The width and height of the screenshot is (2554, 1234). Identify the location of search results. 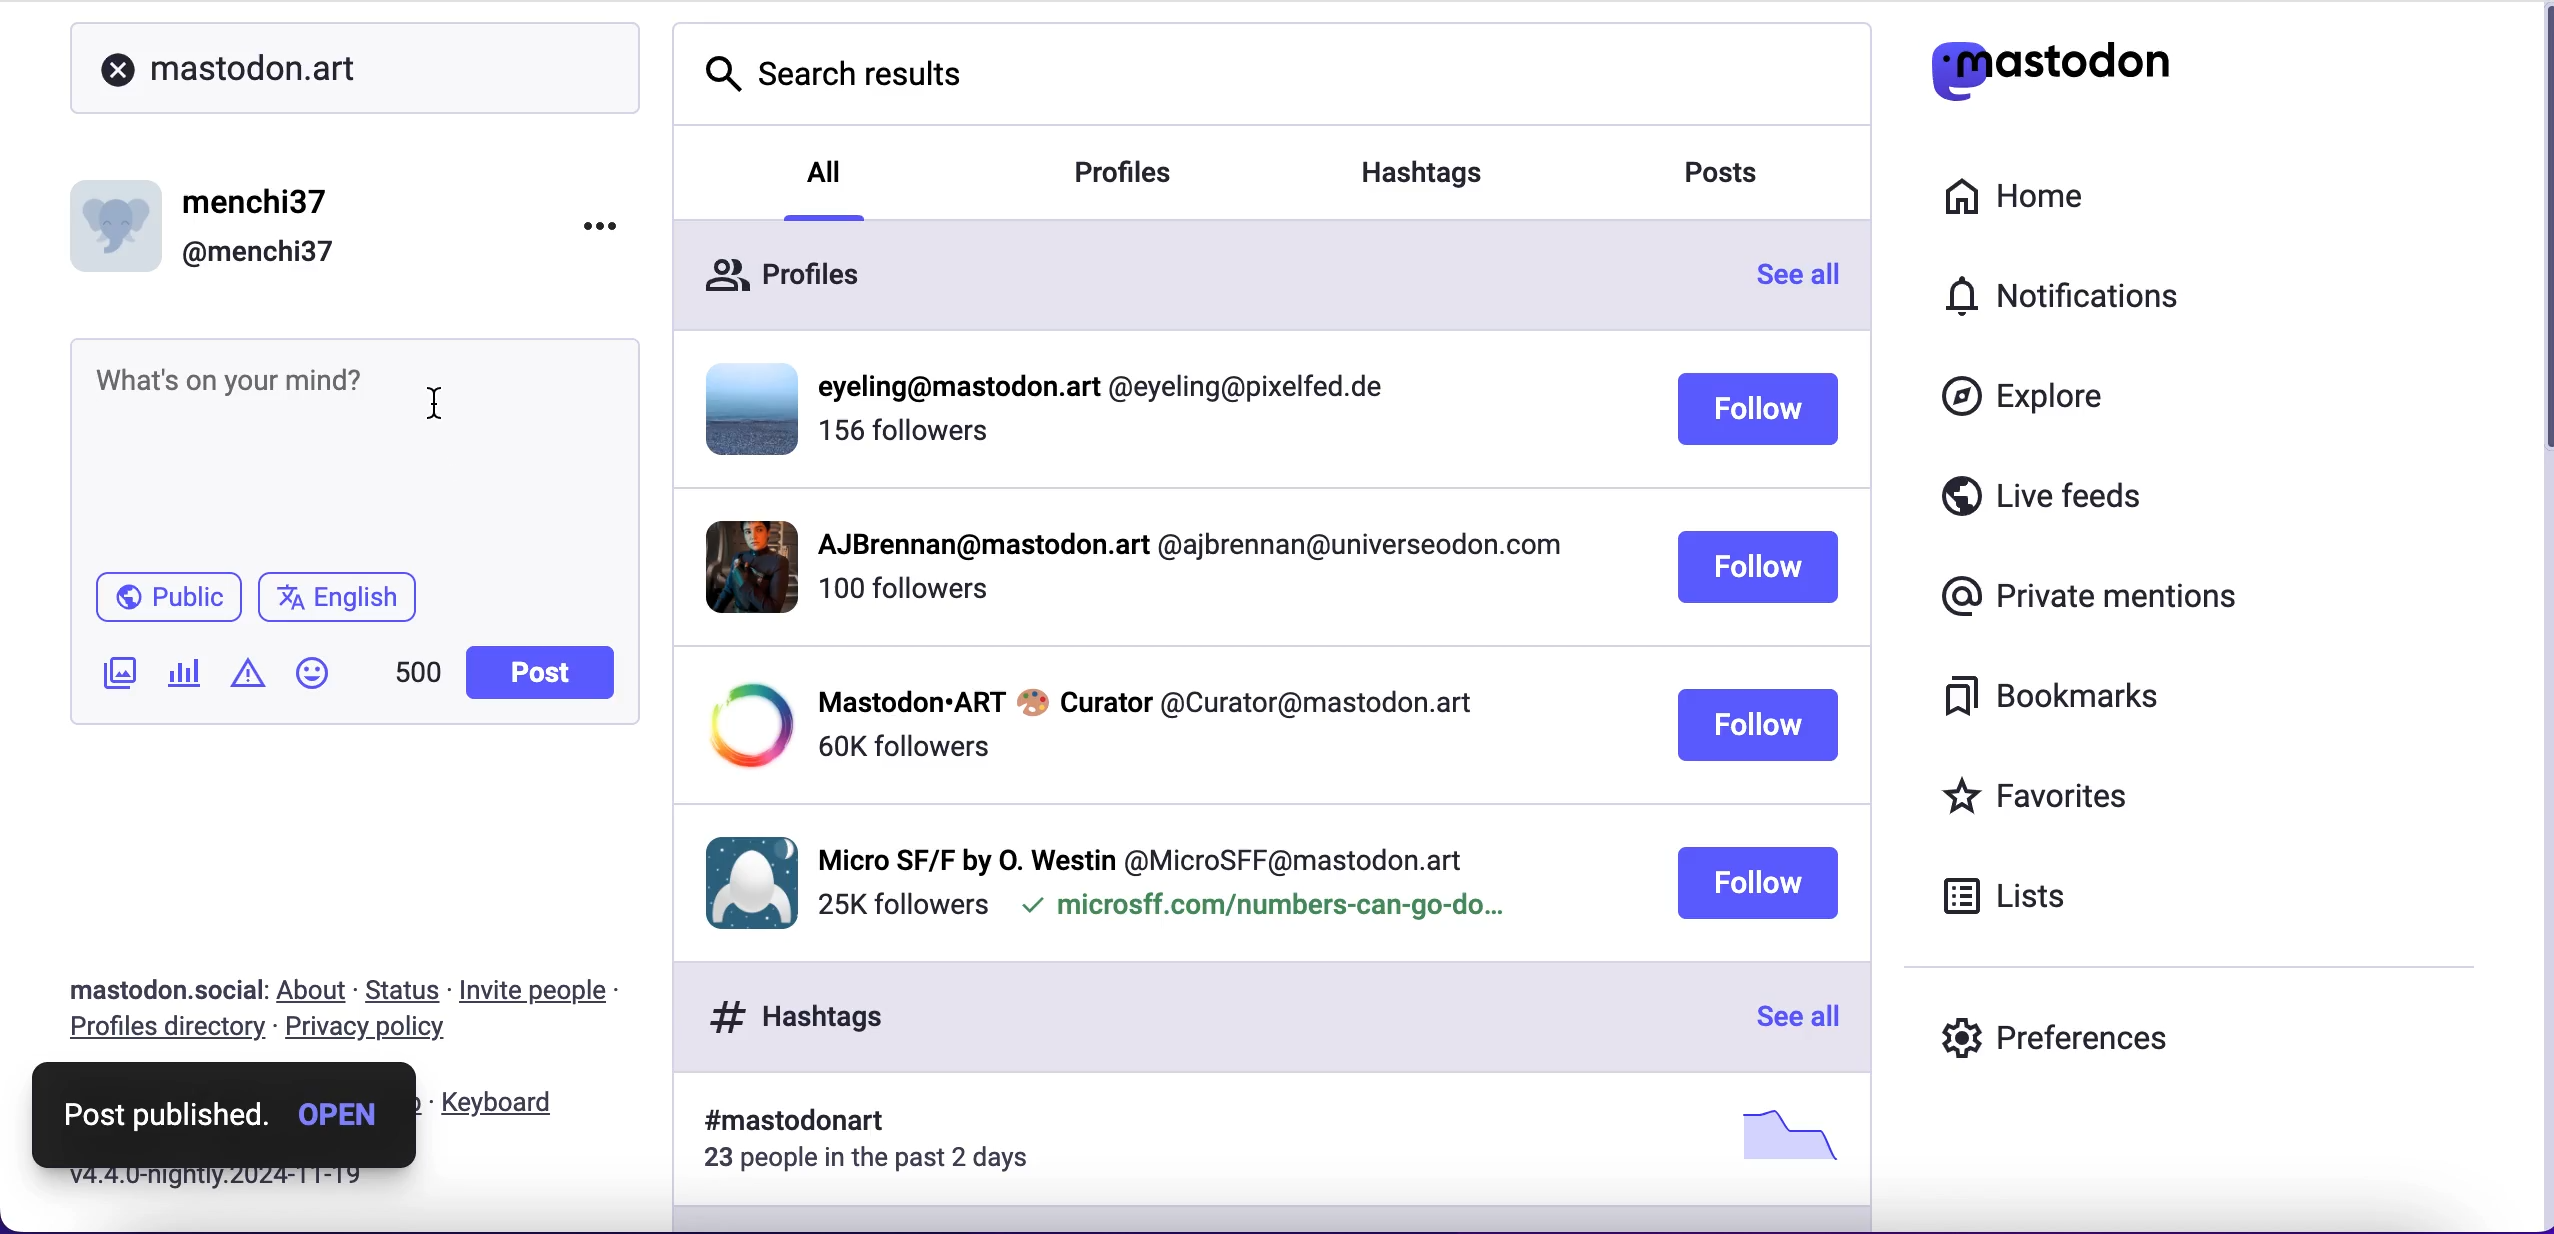
(838, 68).